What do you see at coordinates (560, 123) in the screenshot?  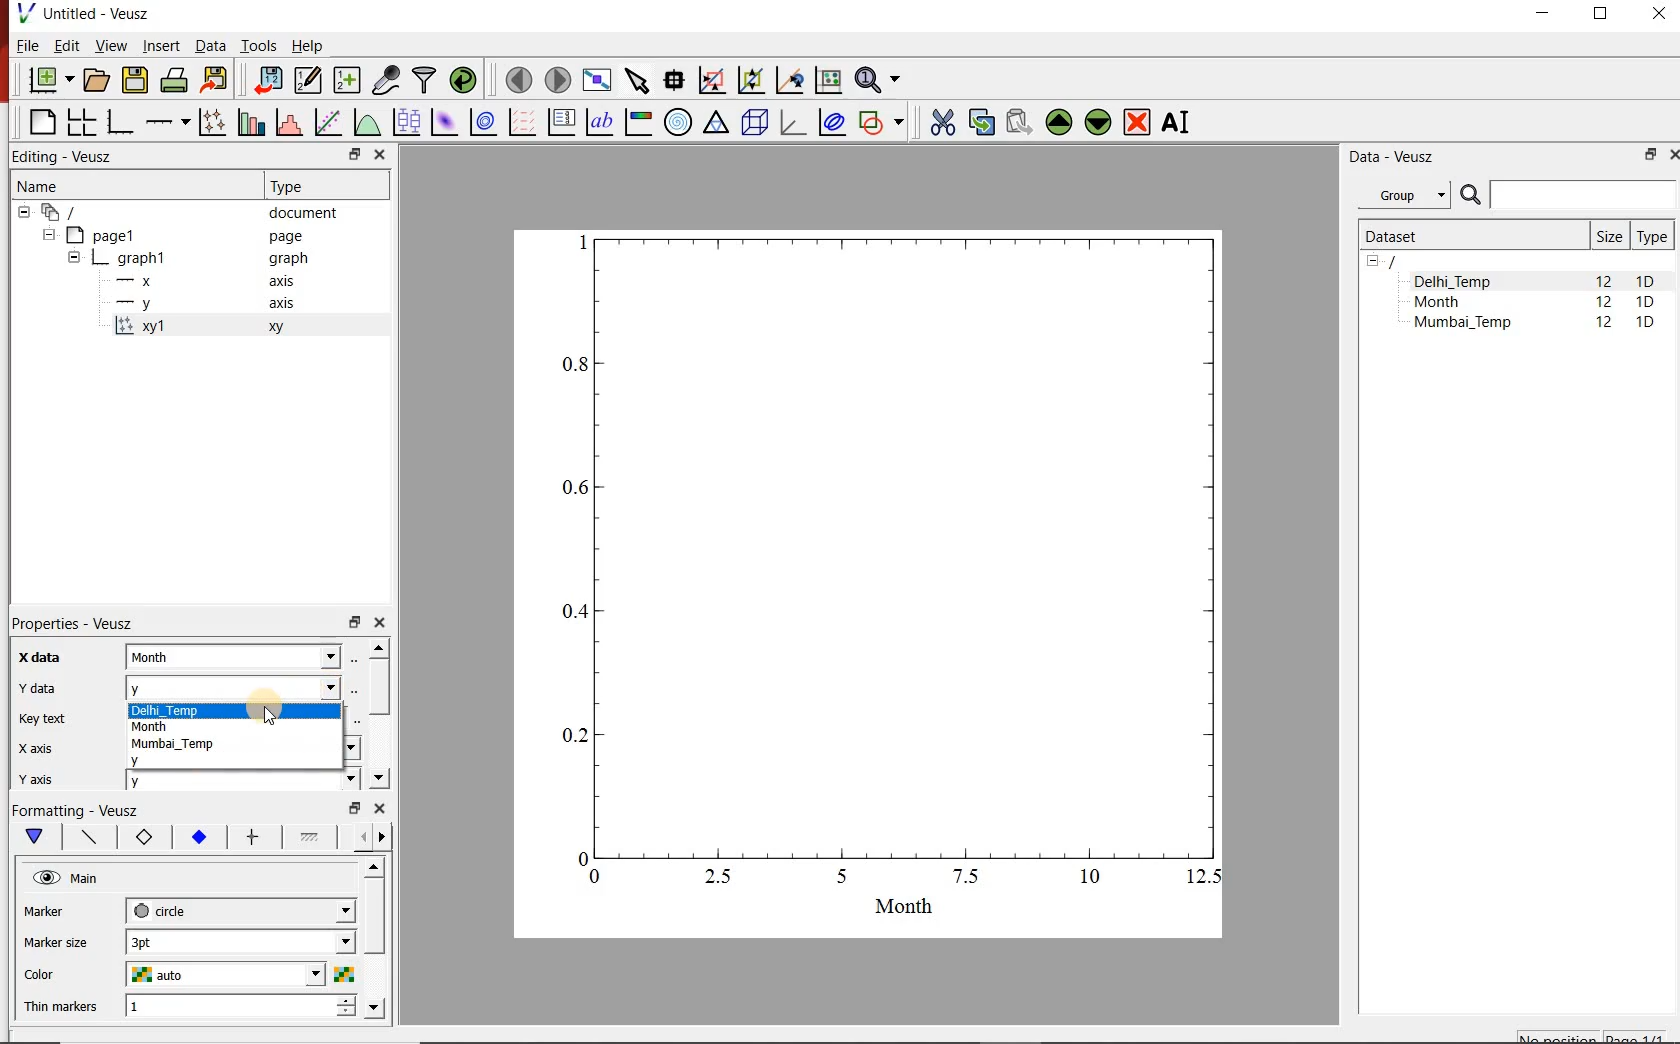 I see `plot key` at bounding box center [560, 123].